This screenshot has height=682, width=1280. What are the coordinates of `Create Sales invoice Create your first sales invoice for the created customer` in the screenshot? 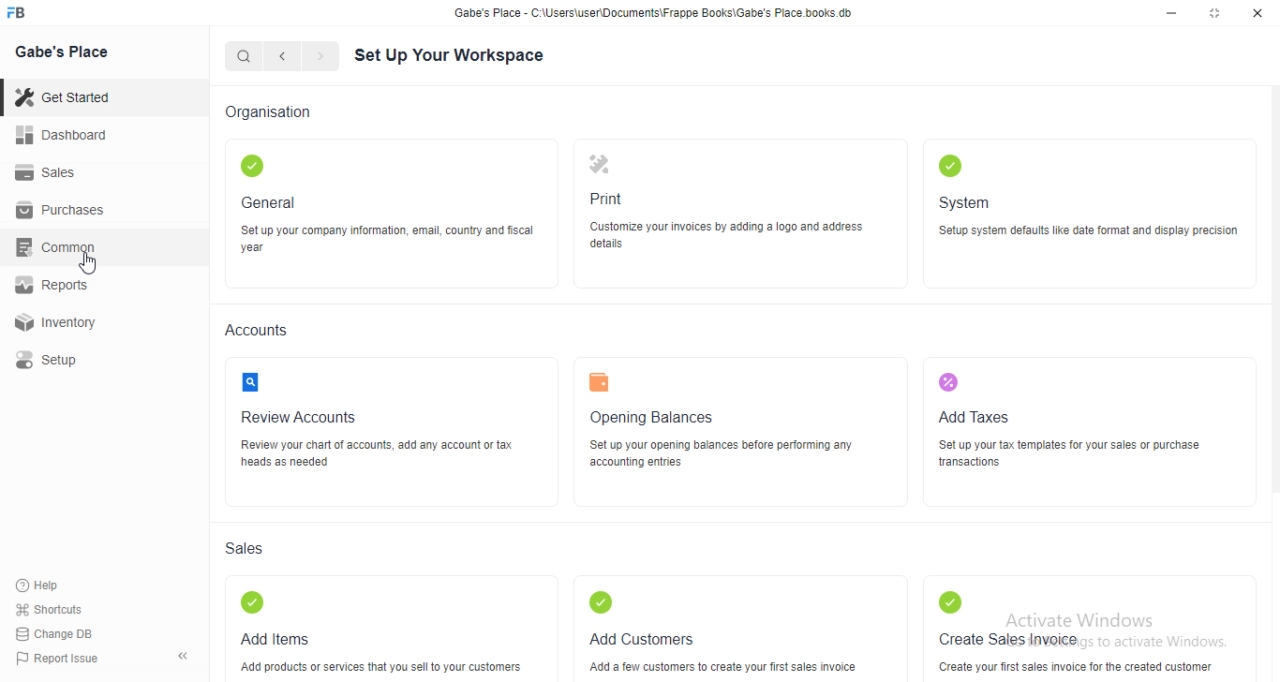 It's located at (1076, 630).